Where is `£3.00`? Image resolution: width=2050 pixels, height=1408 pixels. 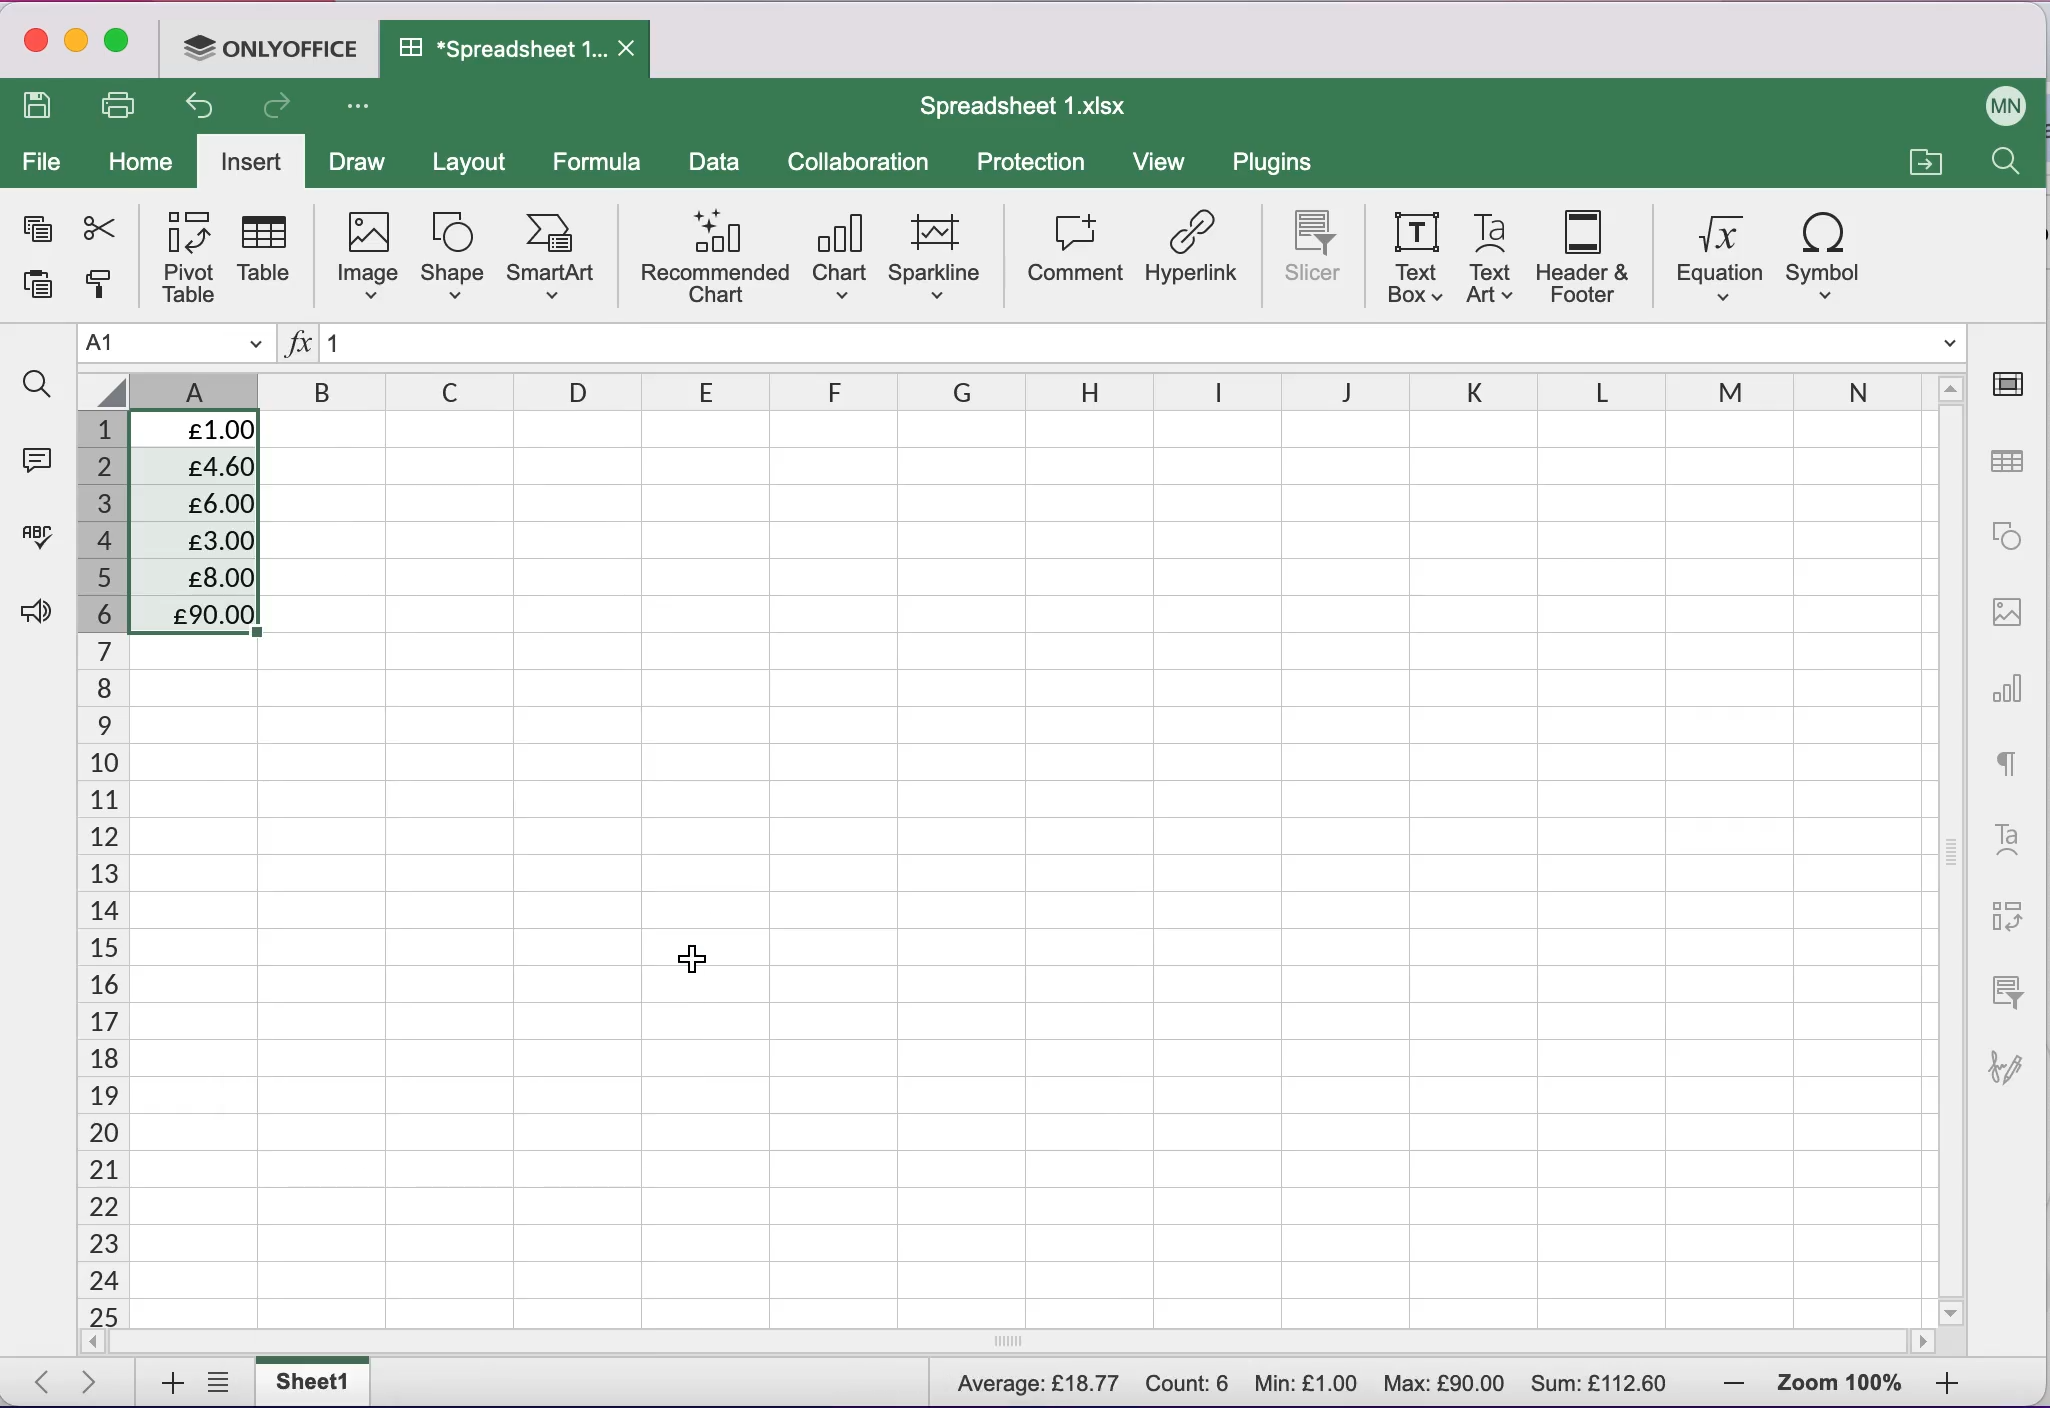
£3.00 is located at coordinates (208, 539).